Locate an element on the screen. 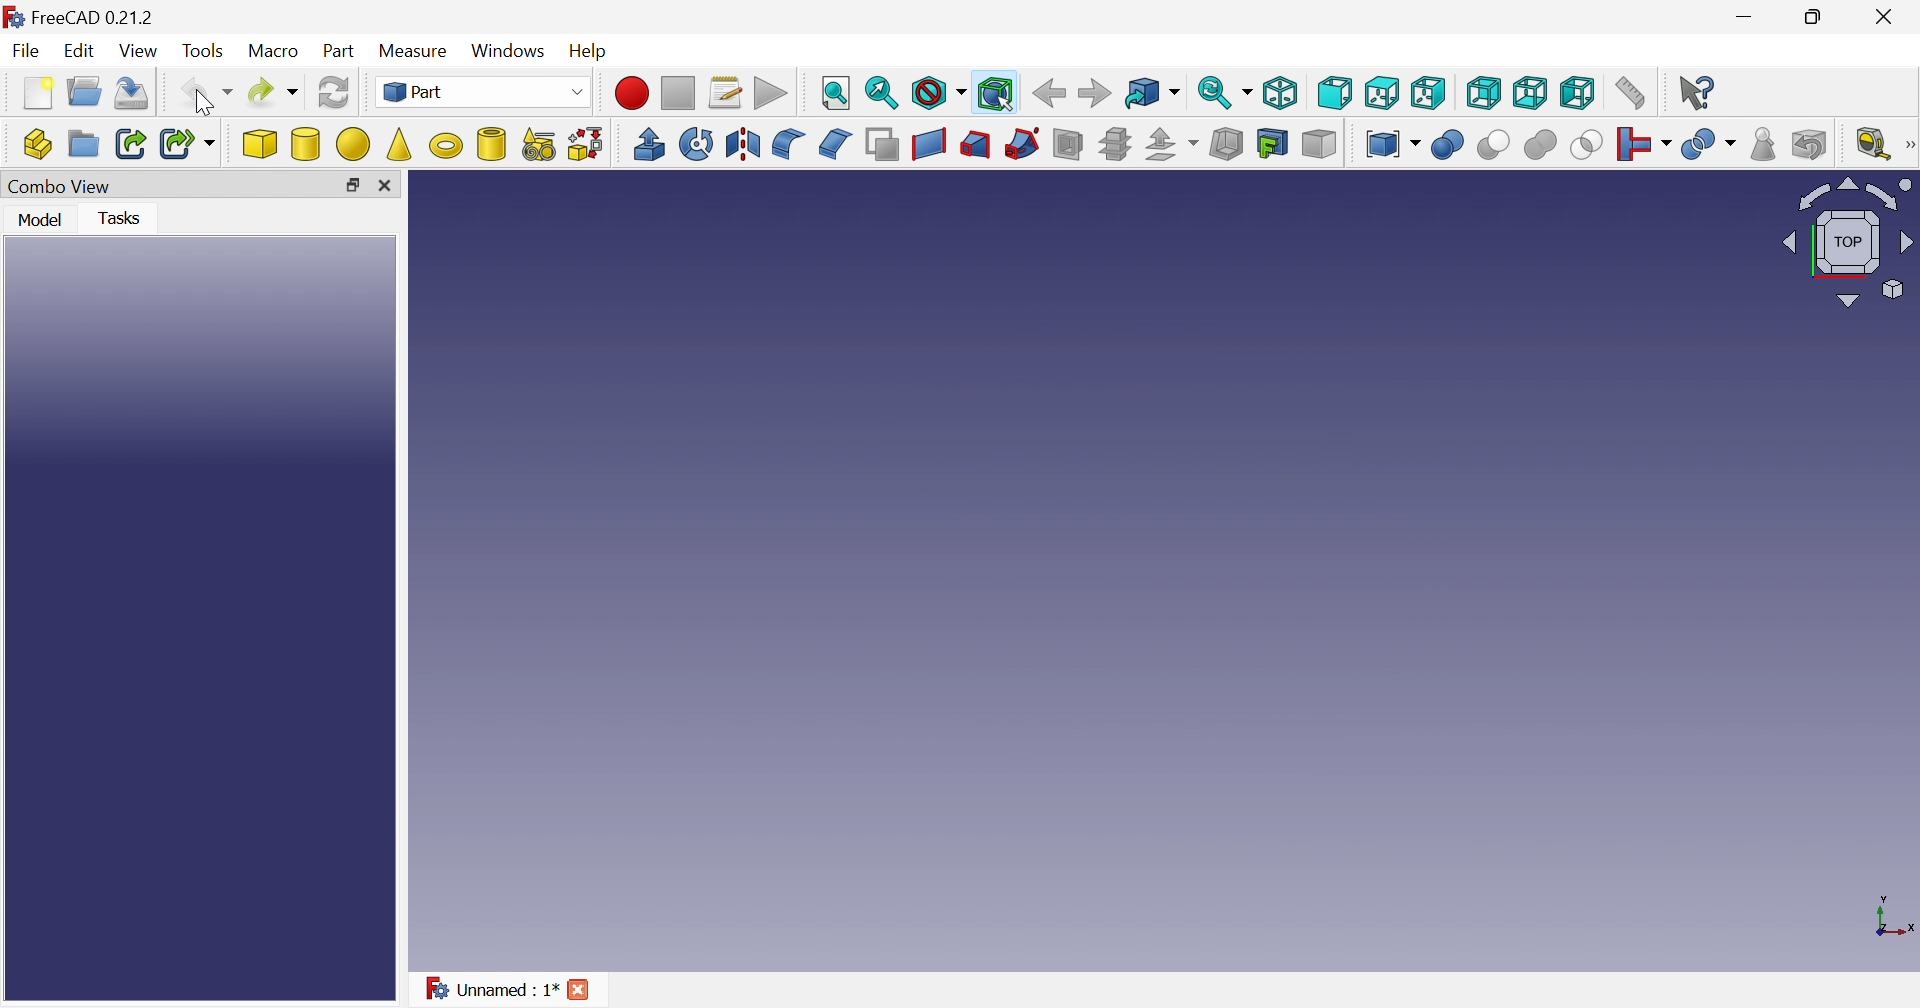 Image resolution: width=1920 pixels, height=1008 pixels. Create tube is located at coordinates (490, 144).